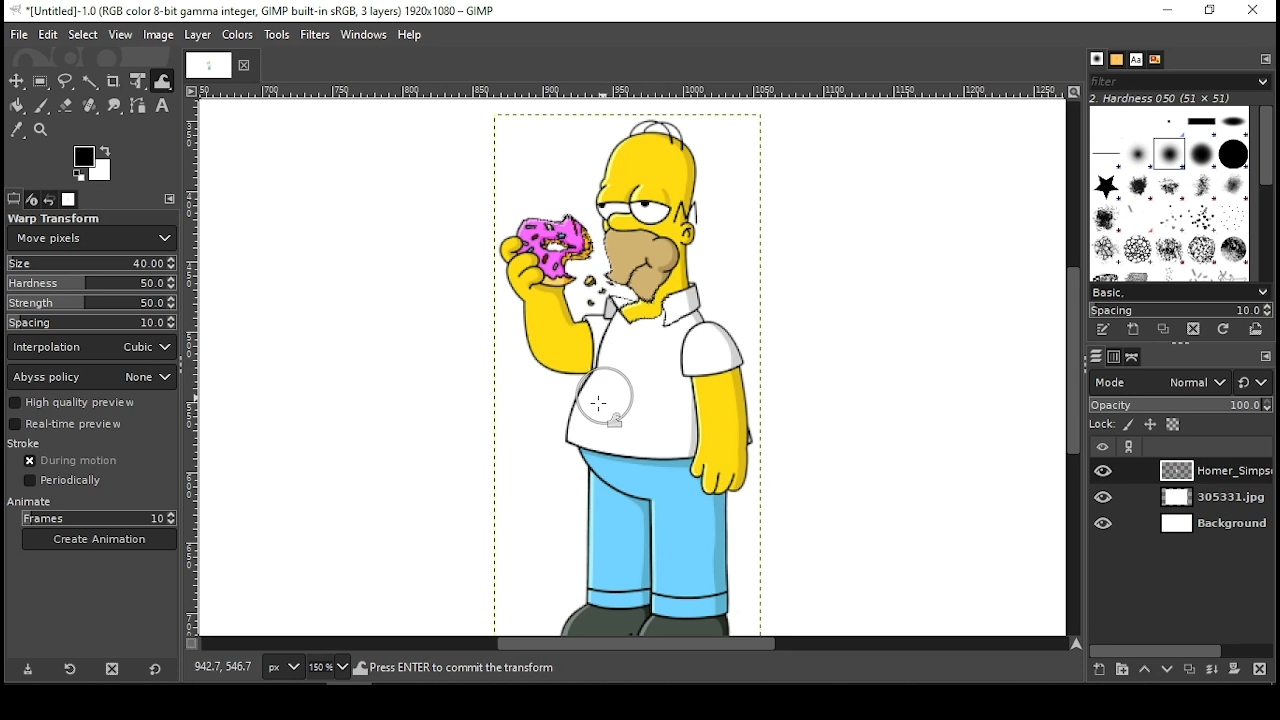 This screenshot has height=720, width=1280. What do you see at coordinates (1214, 471) in the screenshot?
I see `layer 1` at bounding box center [1214, 471].